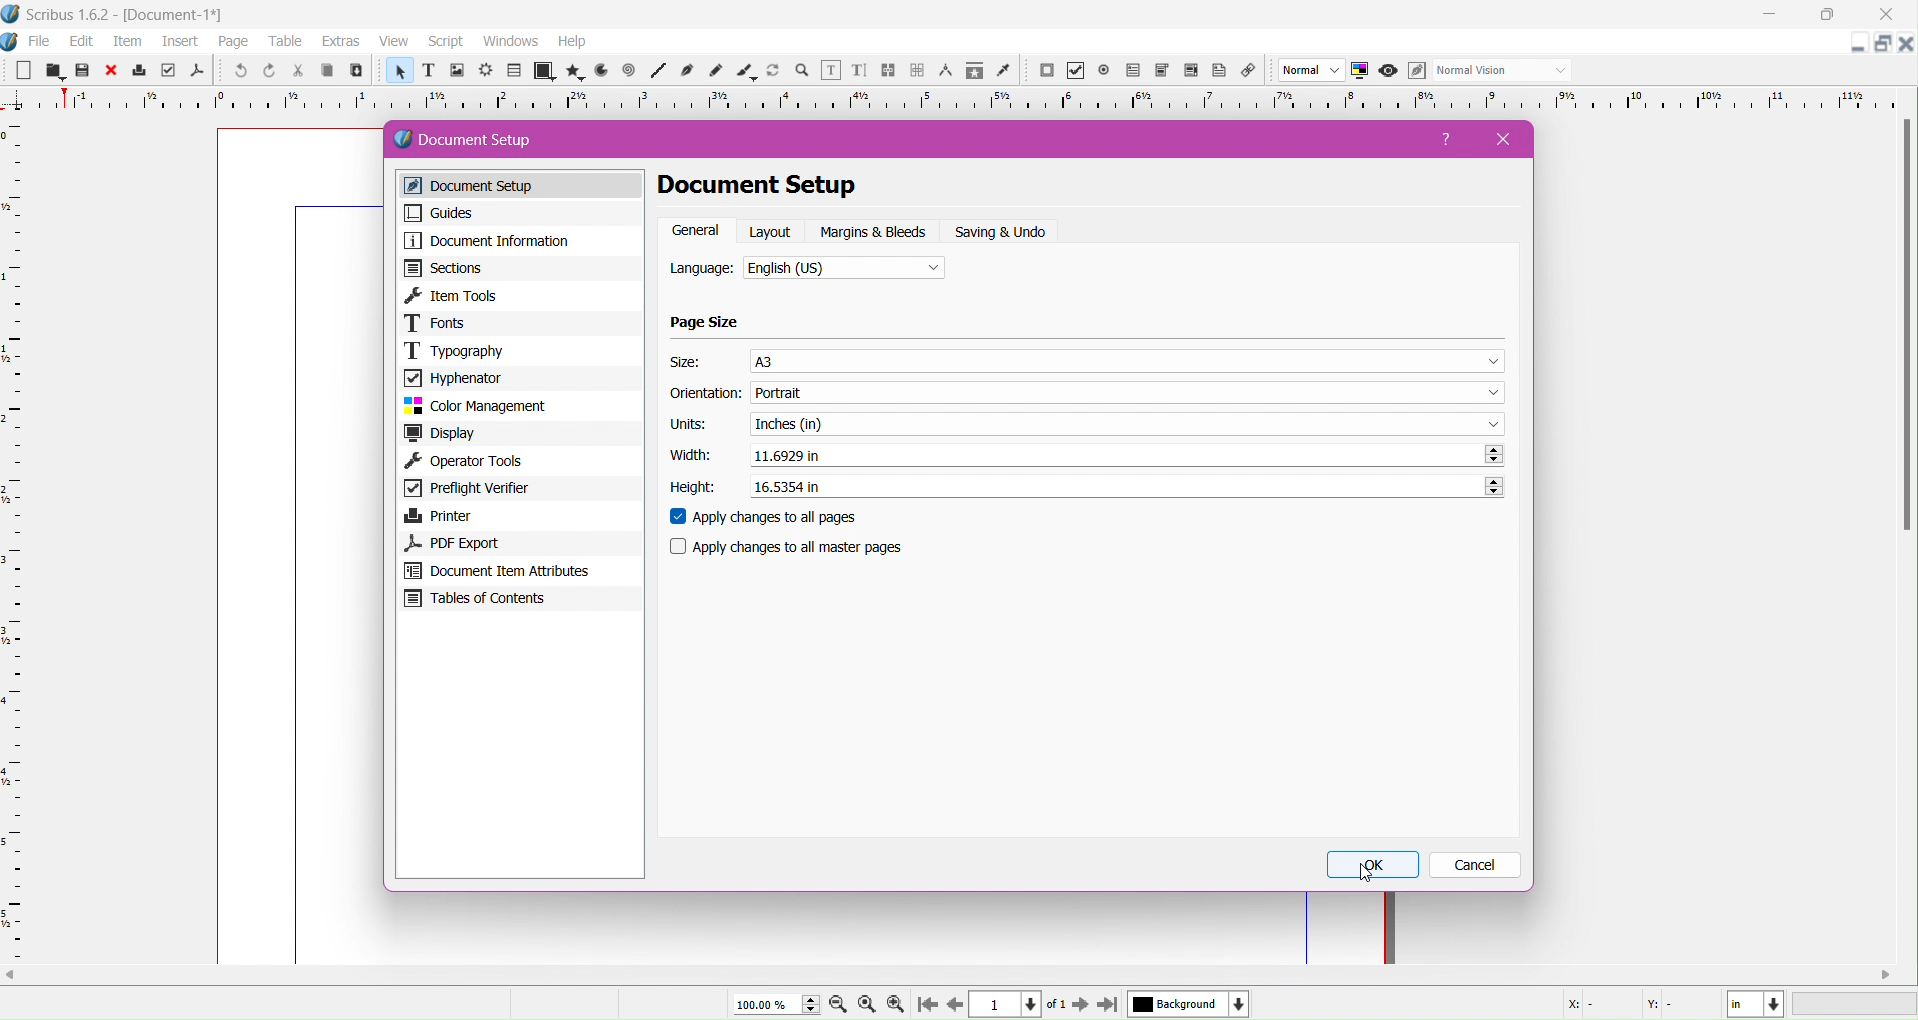  What do you see at coordinates (1312, 71) in the screenshot?
I see `image preview quality` at bounding box center [1312, 71].